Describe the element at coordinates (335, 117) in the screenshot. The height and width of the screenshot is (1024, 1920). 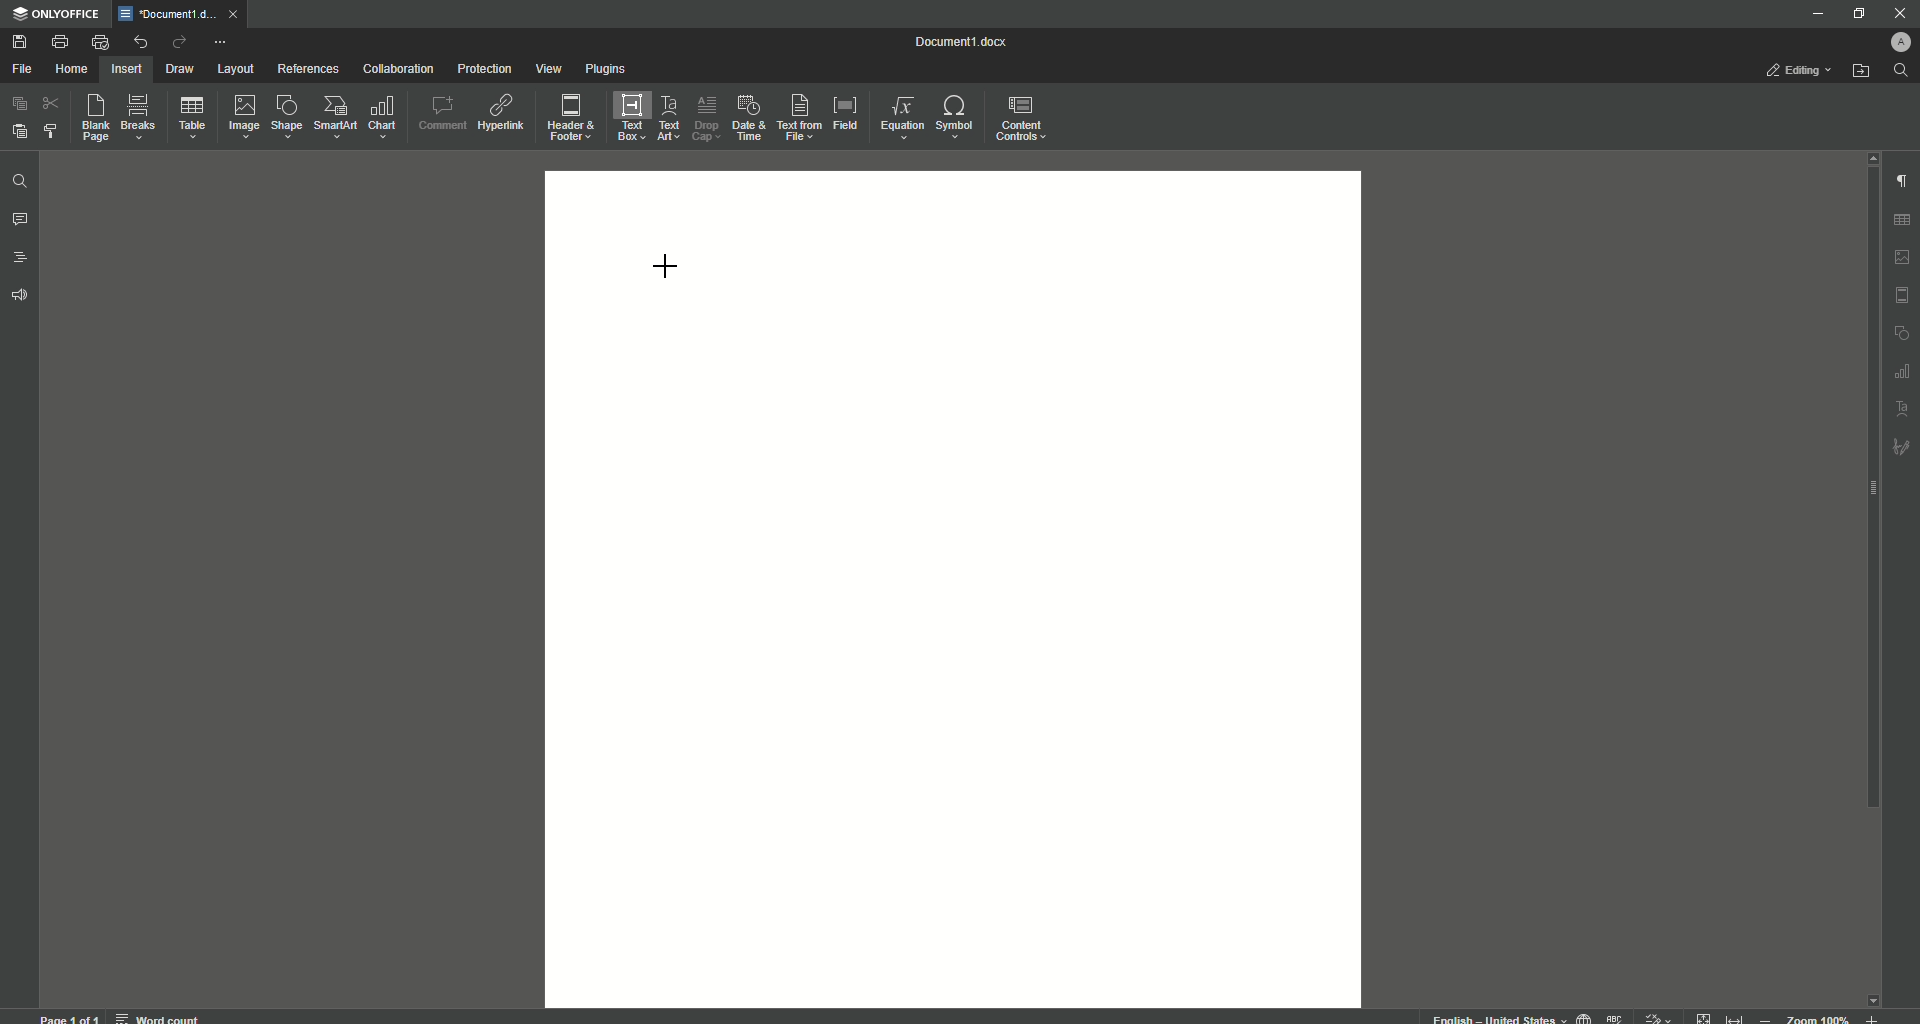
I see `SmartArt` at that location.